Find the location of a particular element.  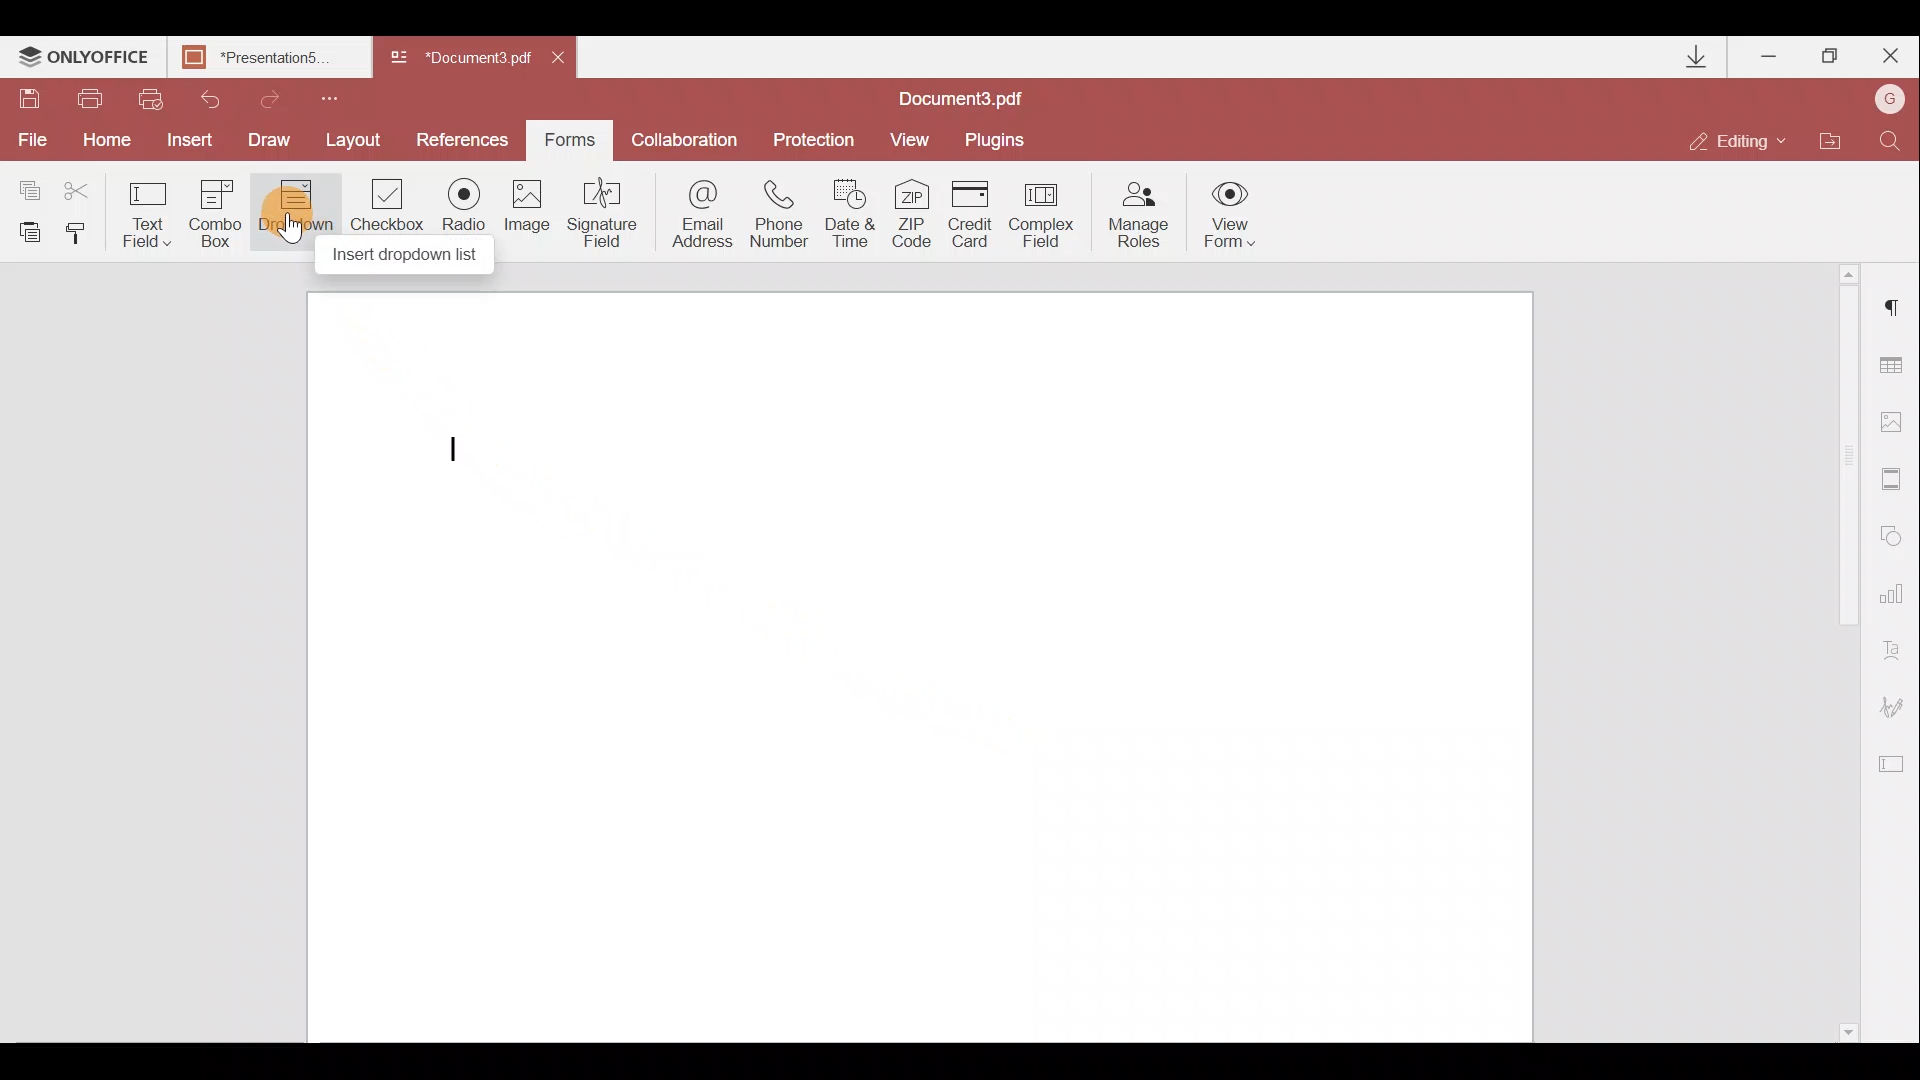

Signature field is located at coordinates (605, 217).